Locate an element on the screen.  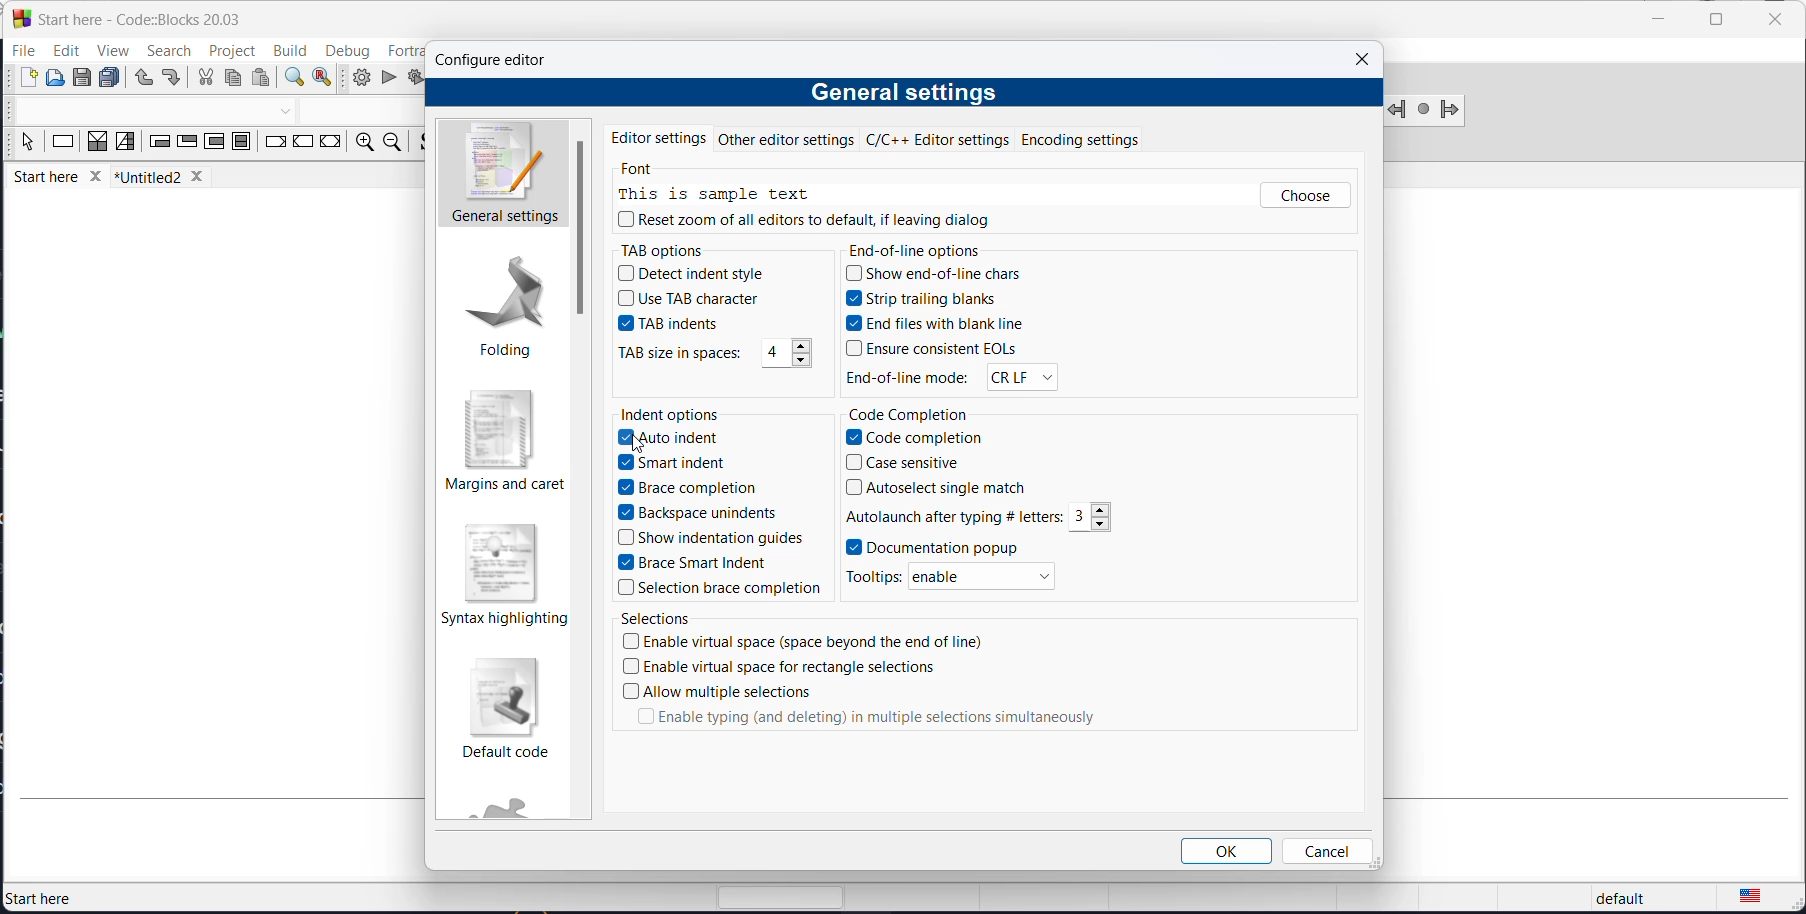
tab indent checkbox is located at coordinates (681, 324).